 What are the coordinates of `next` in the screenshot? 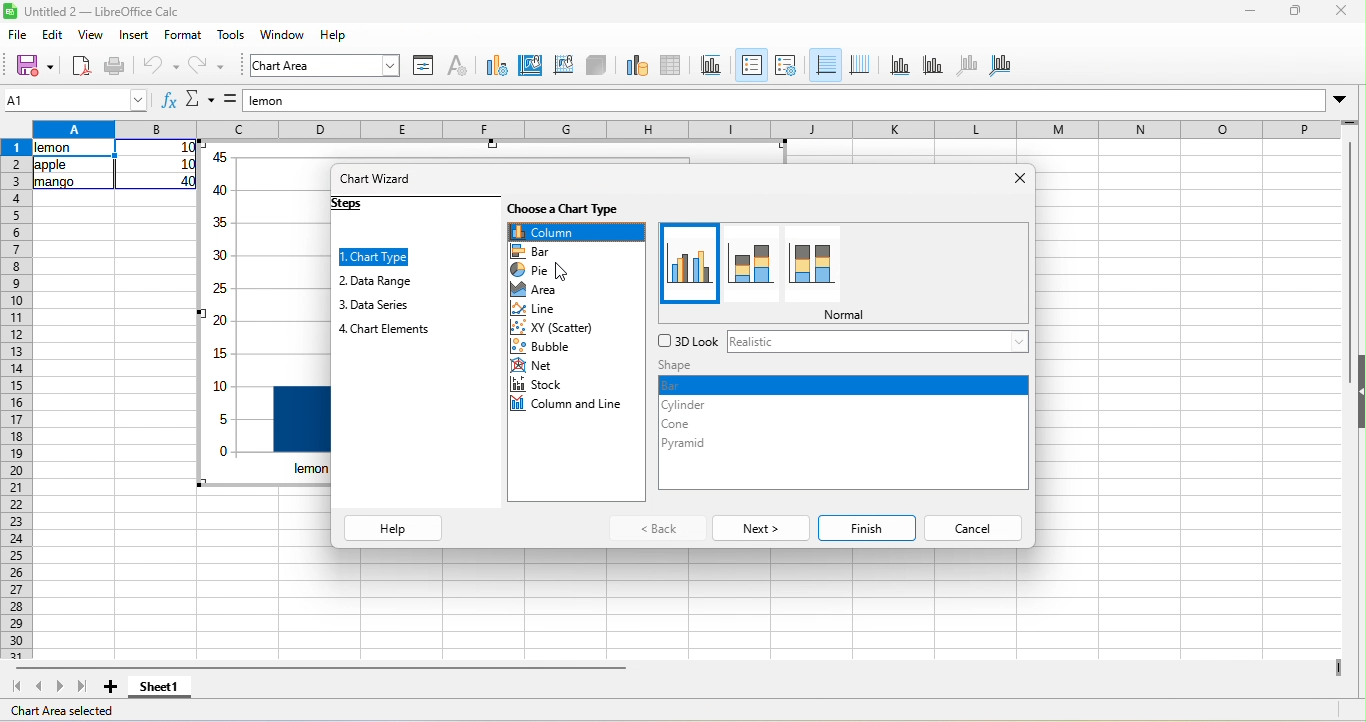 It's located at (760, 528).